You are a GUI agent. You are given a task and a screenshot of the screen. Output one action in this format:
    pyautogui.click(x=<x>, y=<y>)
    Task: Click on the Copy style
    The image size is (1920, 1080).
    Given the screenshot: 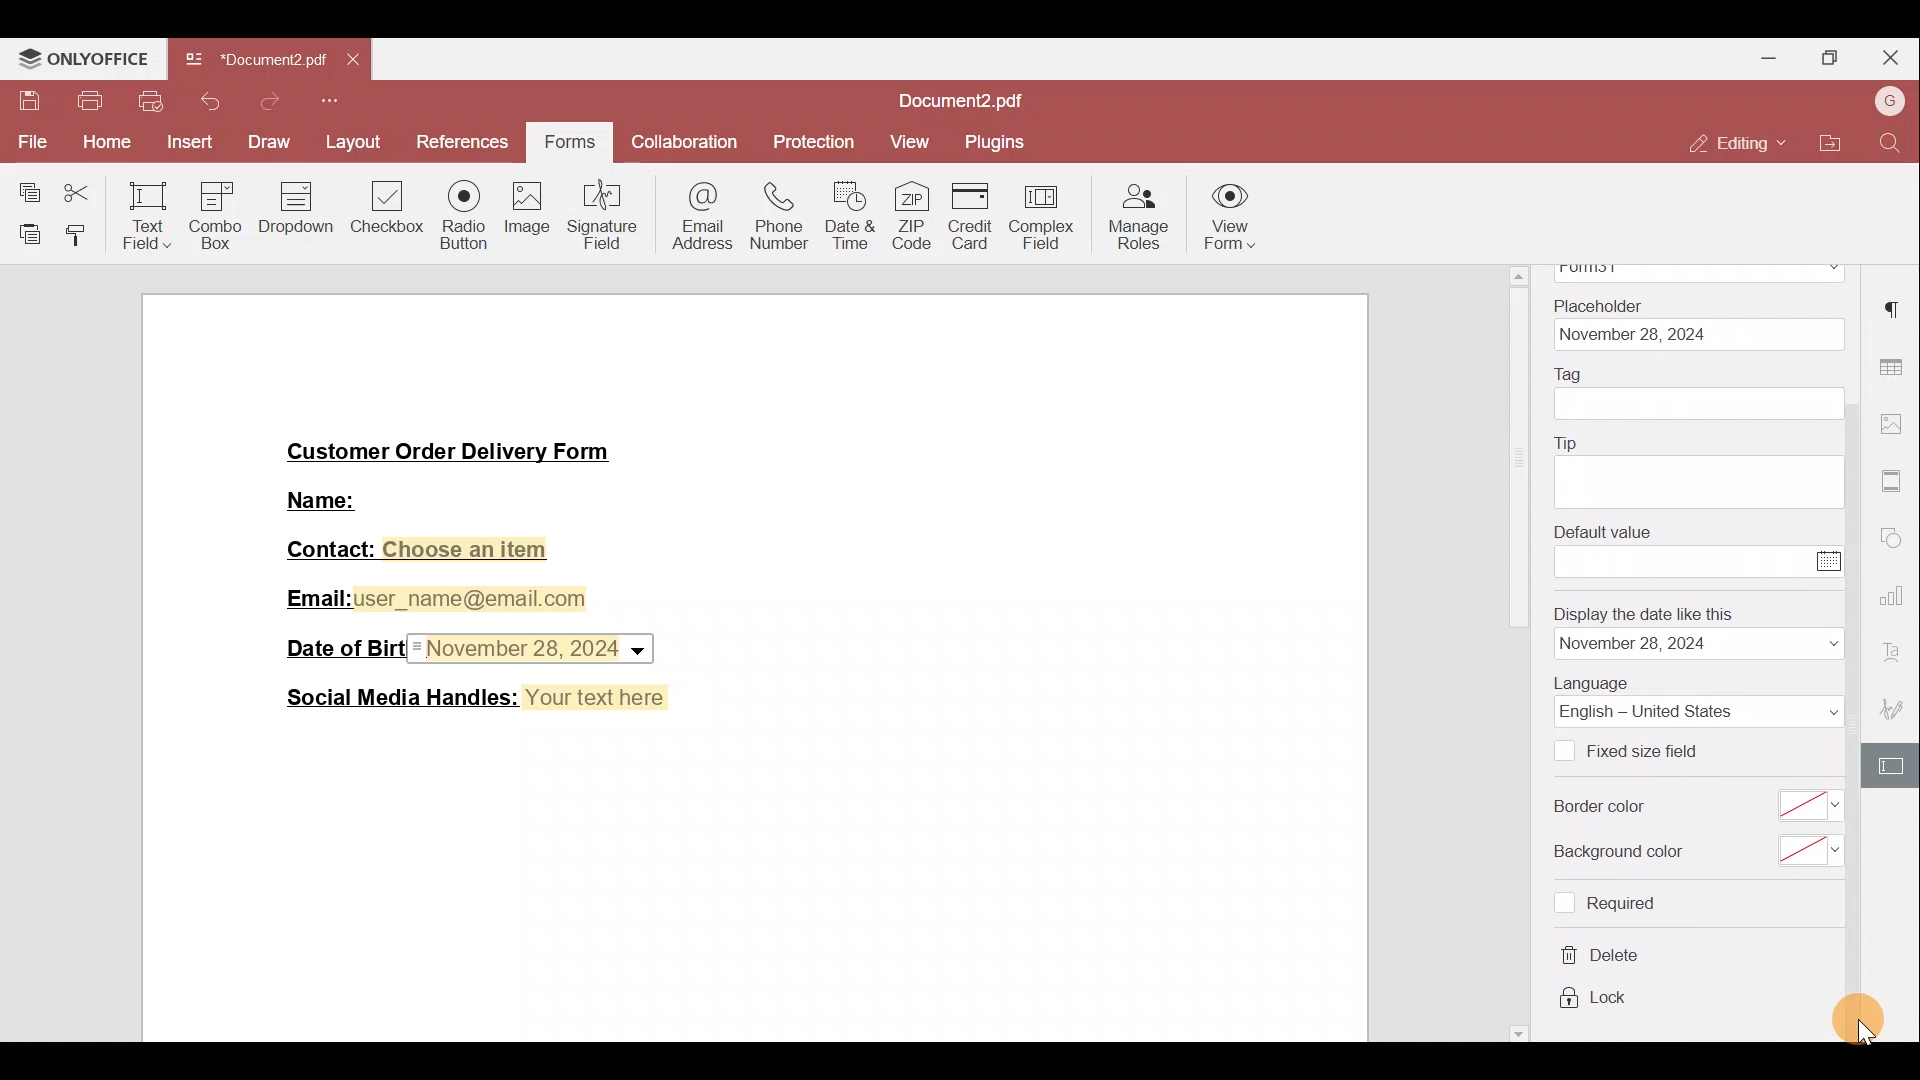 What is the action you would take?
    pyautogui.click(x=80, y=232)
    